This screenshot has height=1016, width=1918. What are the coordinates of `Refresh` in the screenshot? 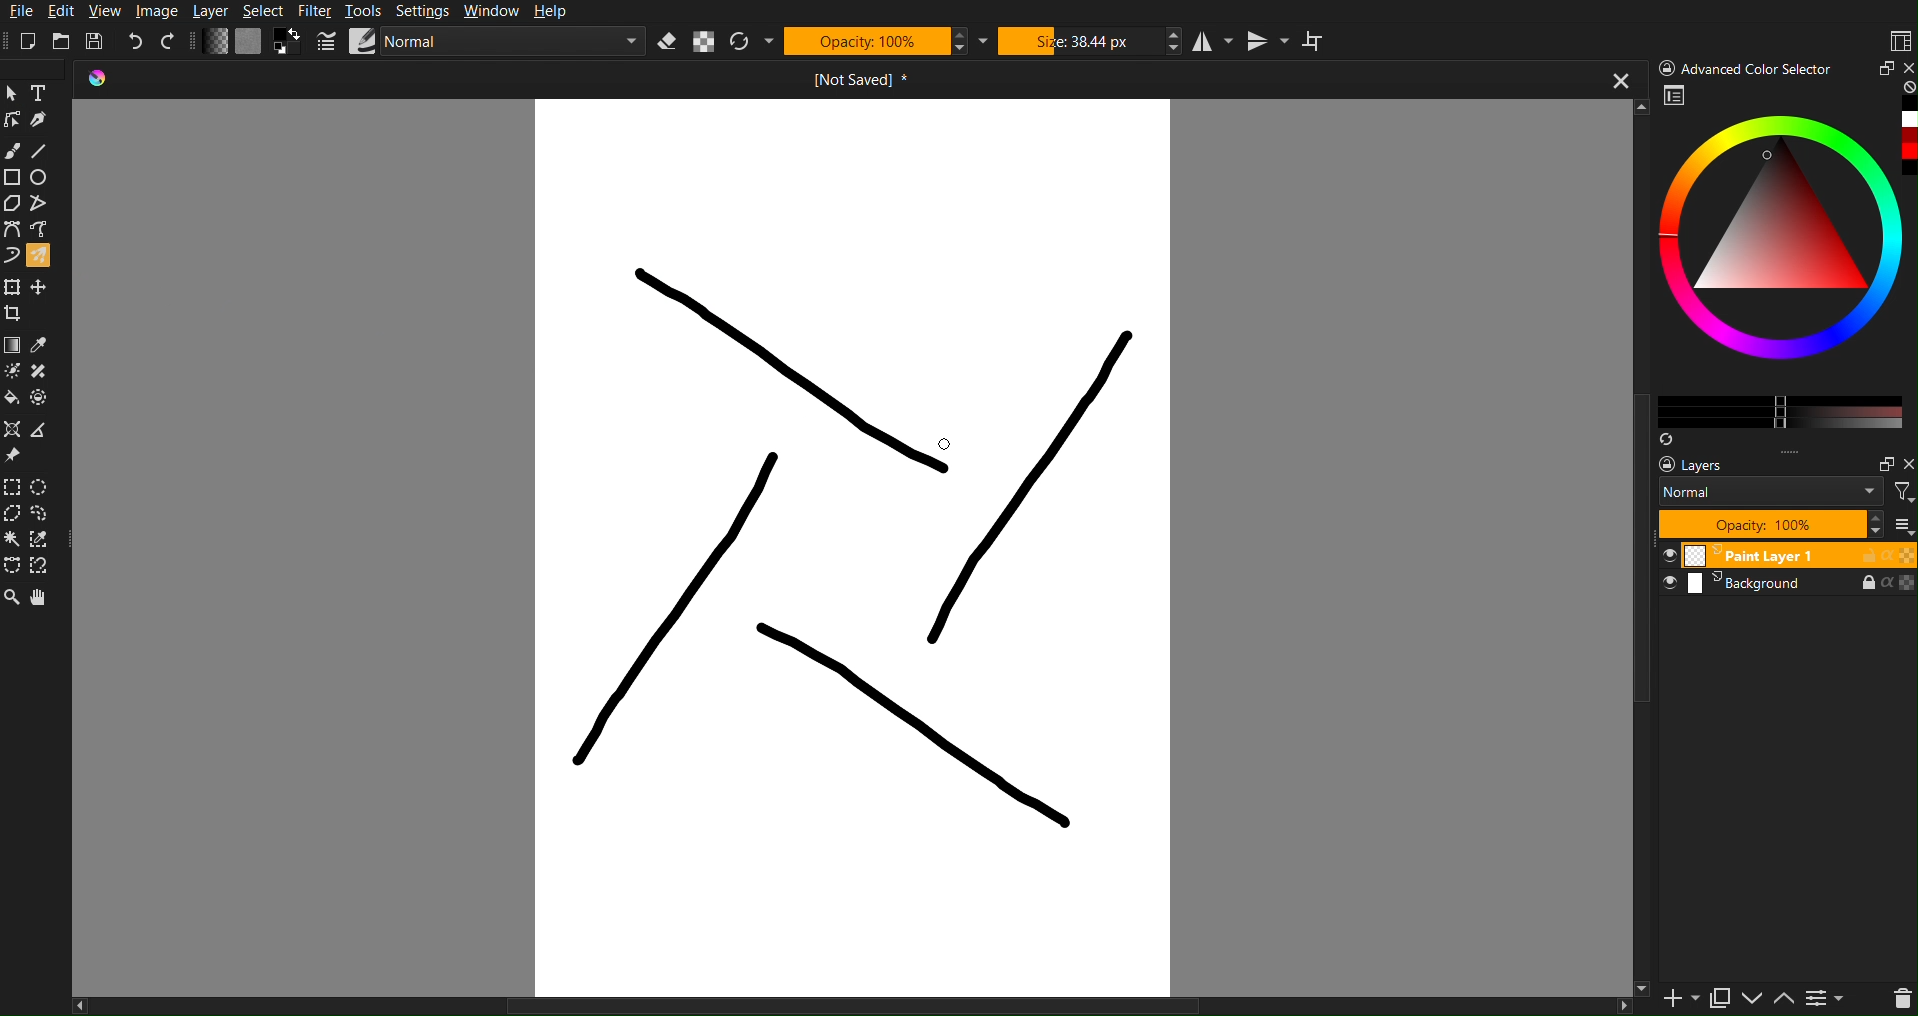 It's located at (749, 42).